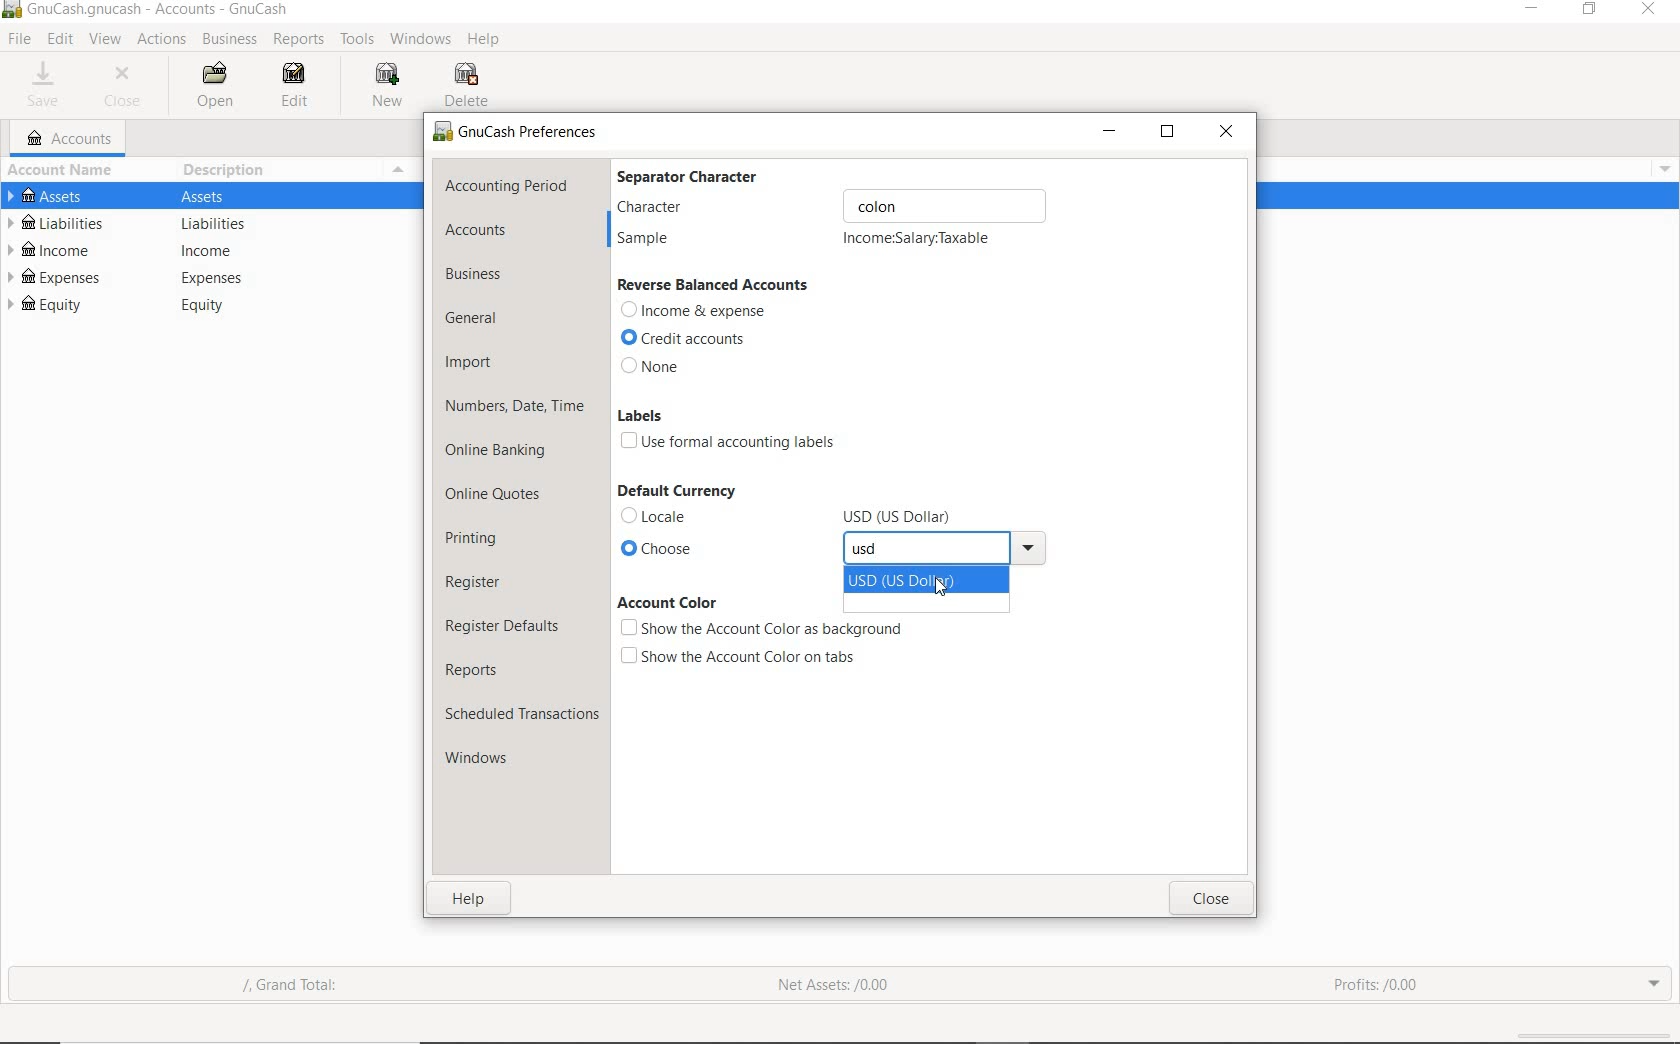 The width and height of the screenshot is (1680, 1044). I want to click on EXPENSES, so click(64, 279).